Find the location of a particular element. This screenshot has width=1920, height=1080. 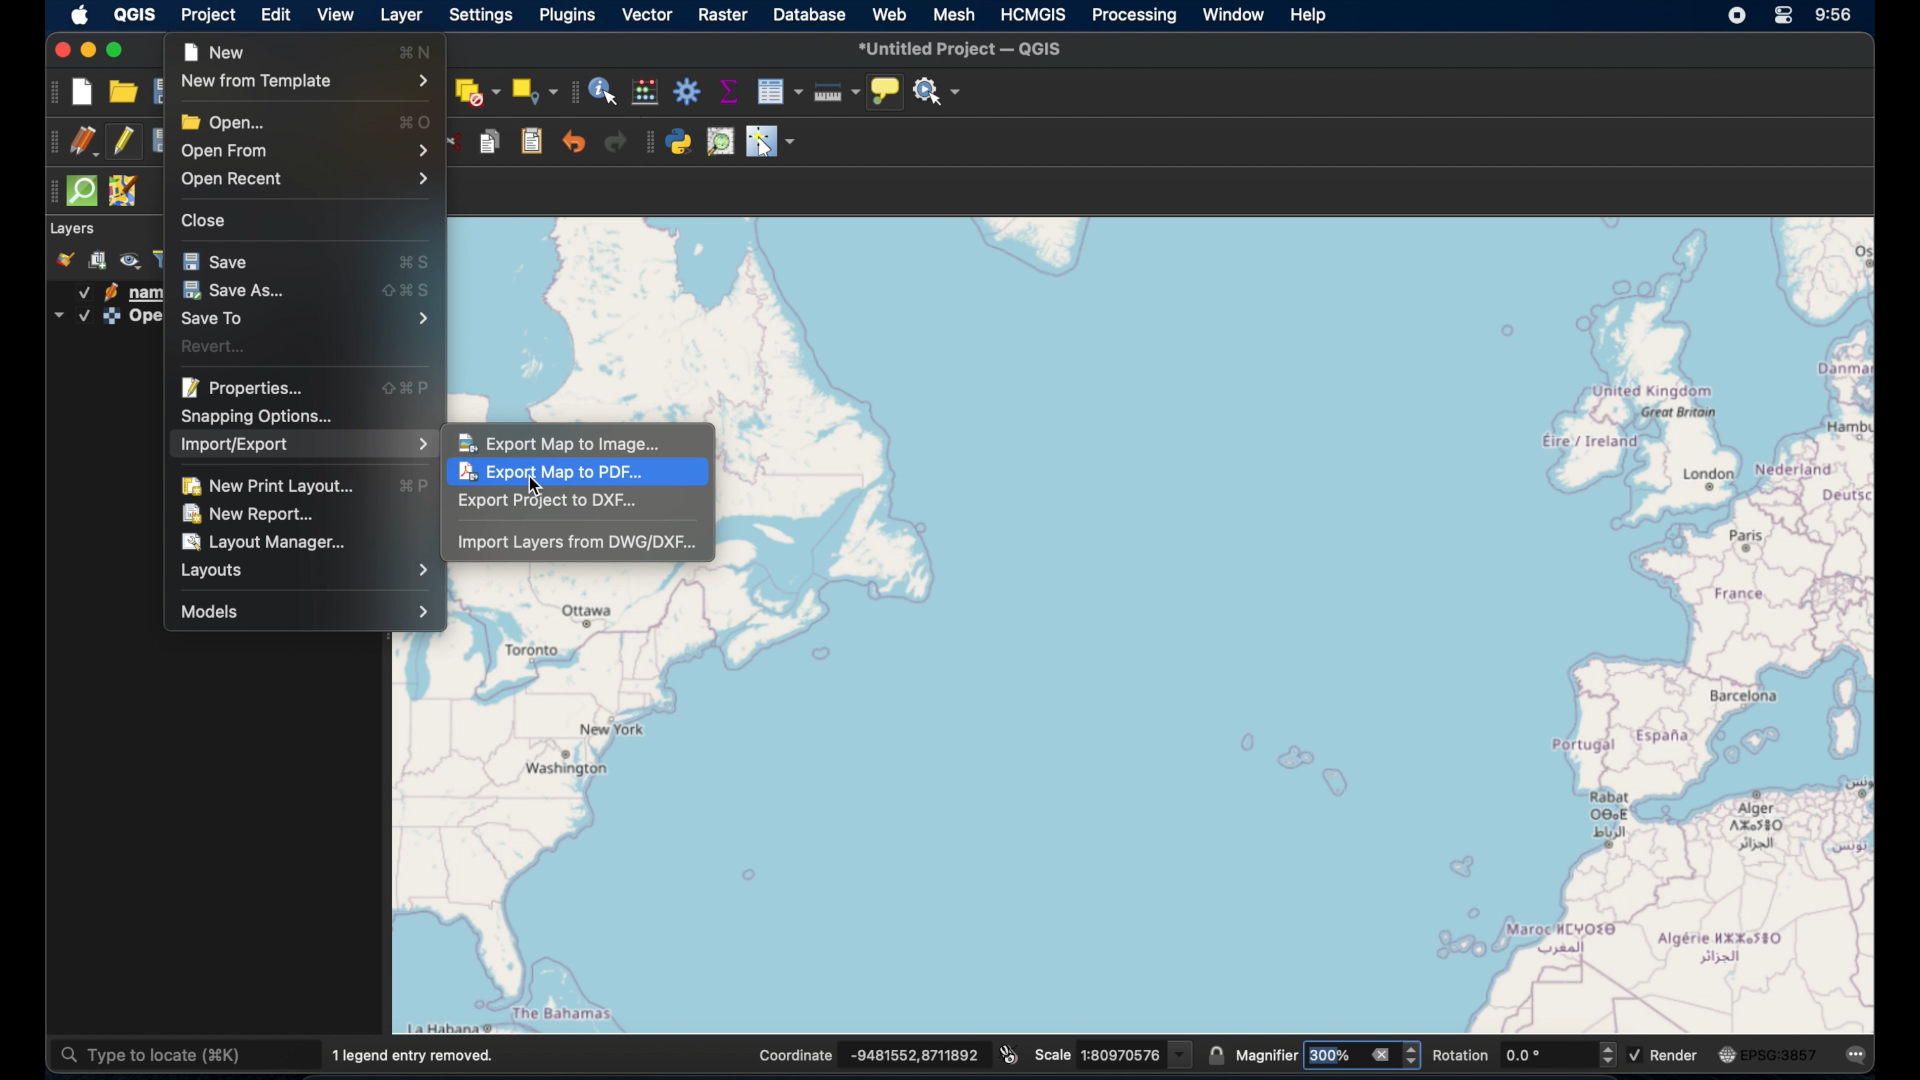

layer is located at coordinates (74, 229).